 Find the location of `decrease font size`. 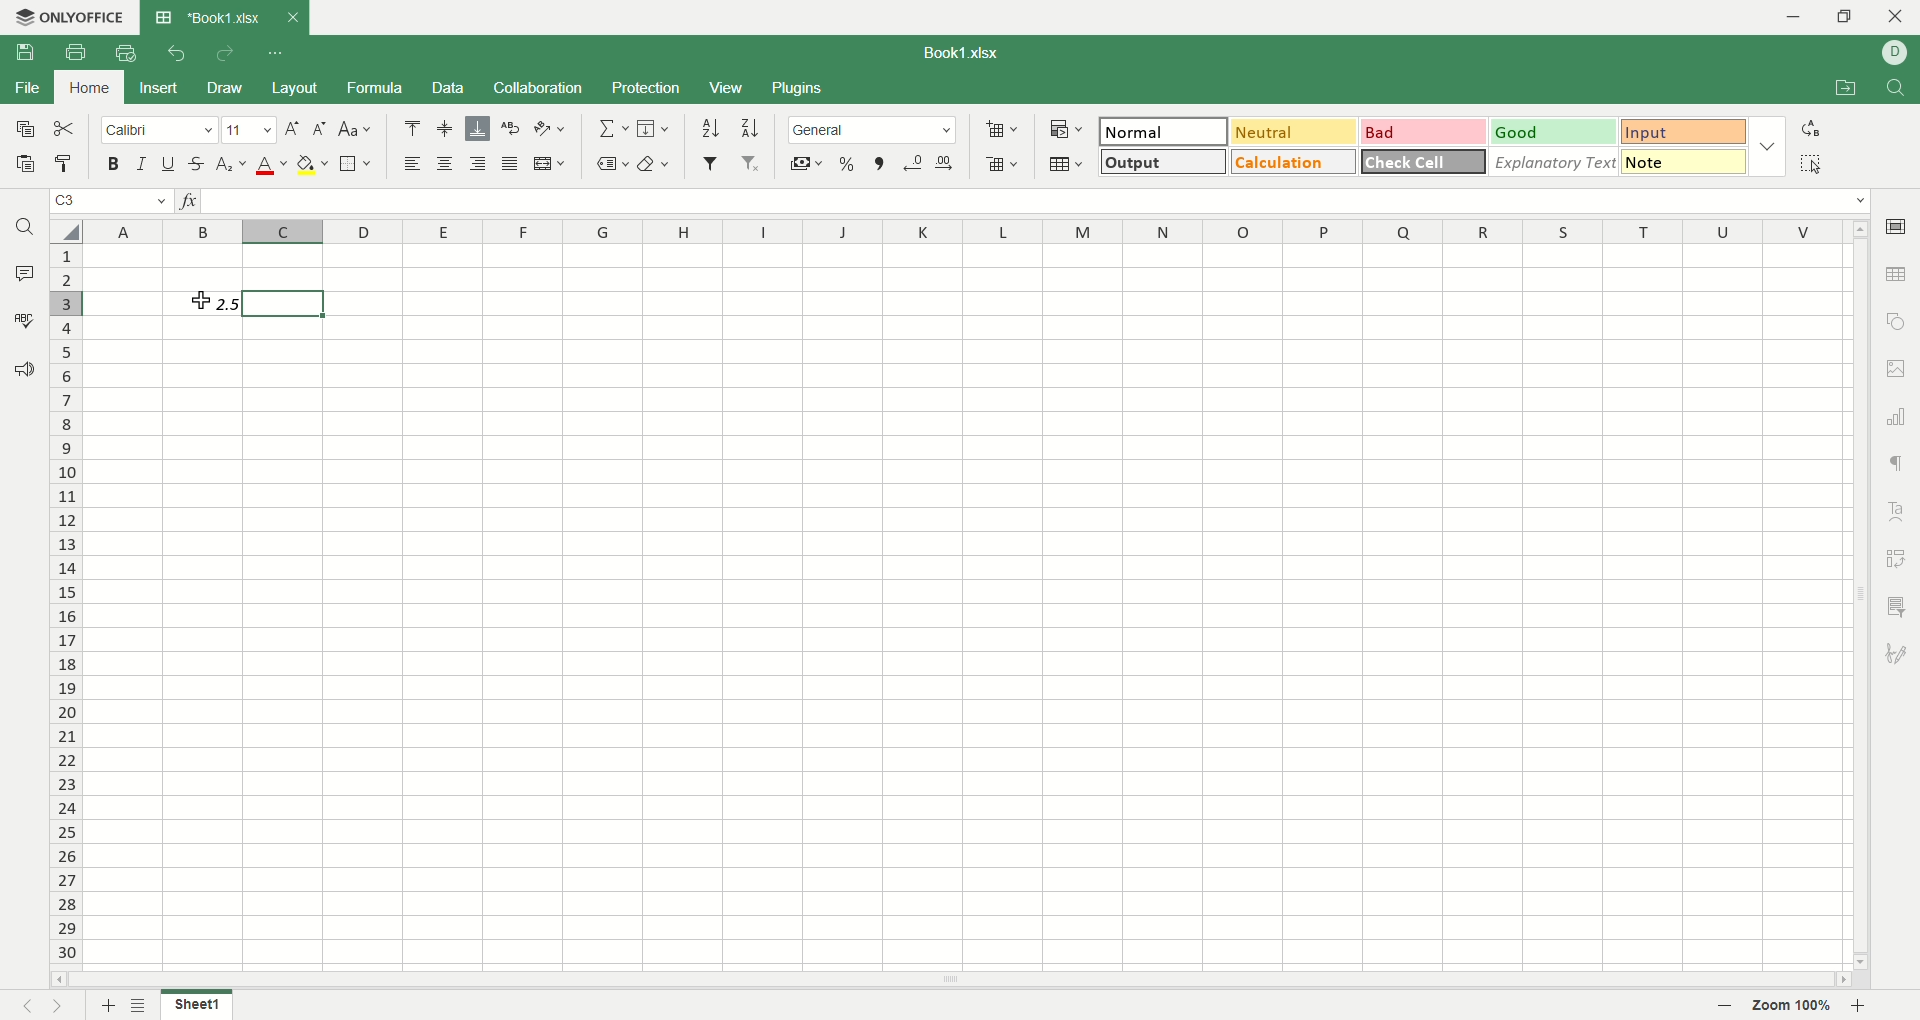

decrease font size is located at coordinates (320, 130).